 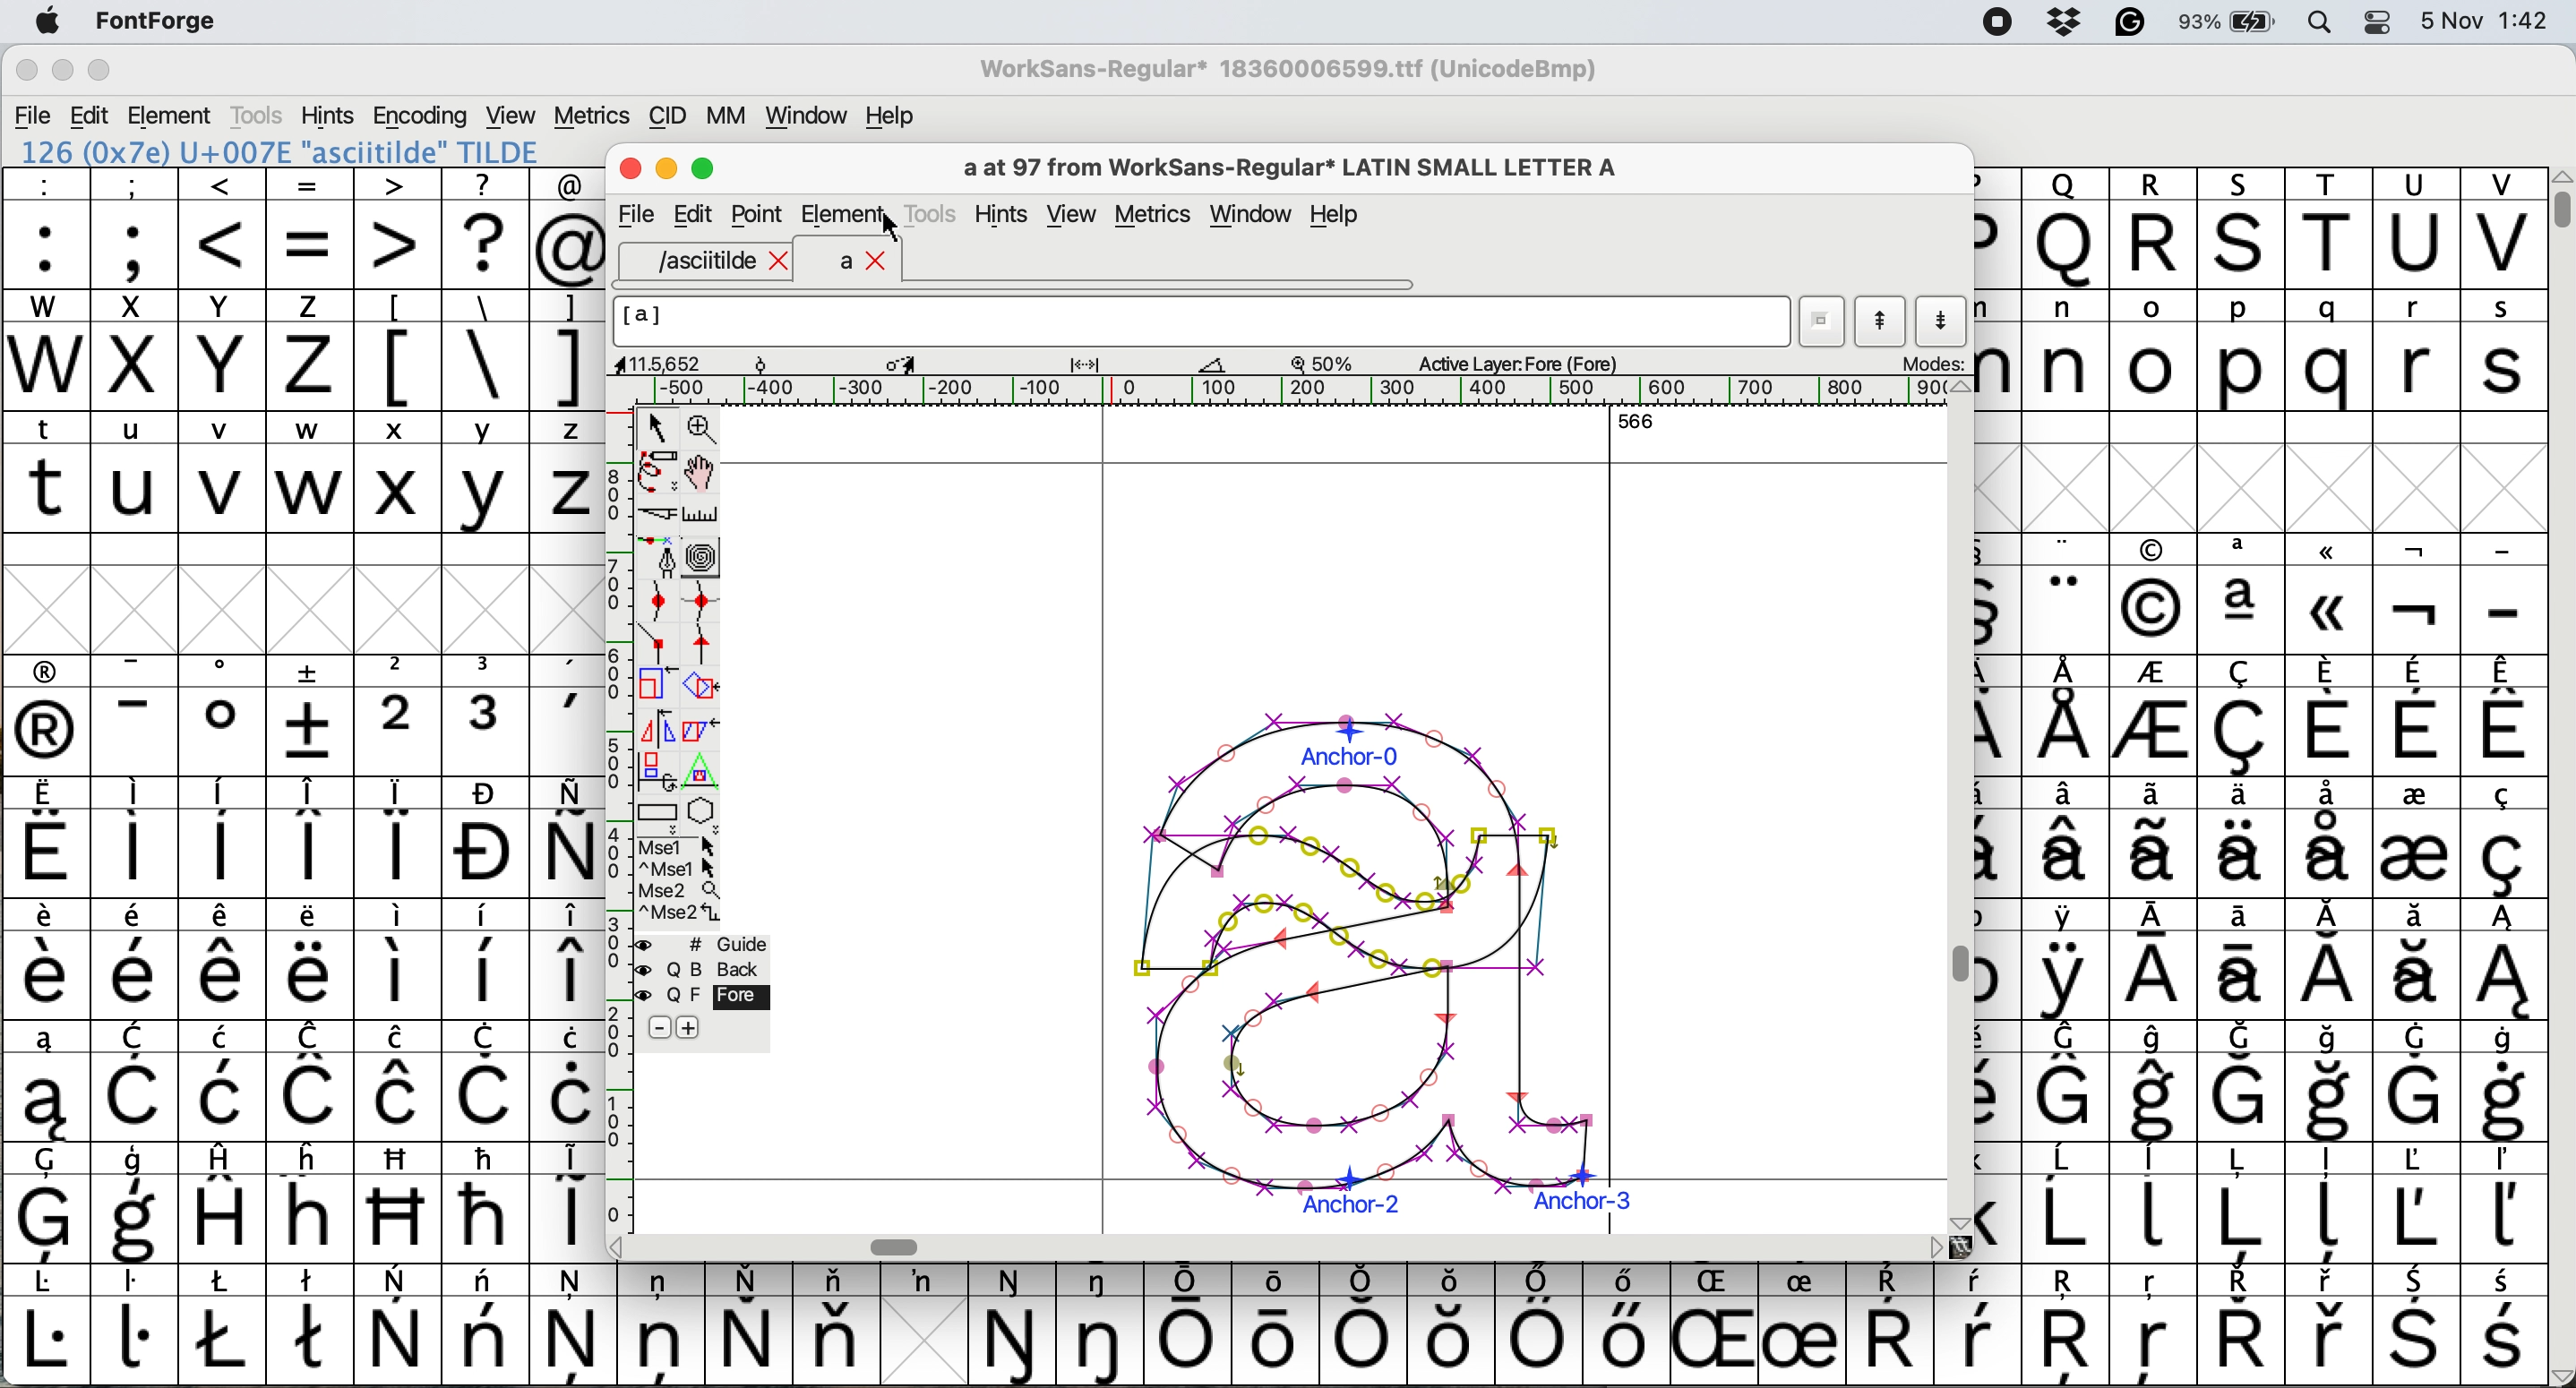 I want to click on symbol, so click(x=133, y=838).